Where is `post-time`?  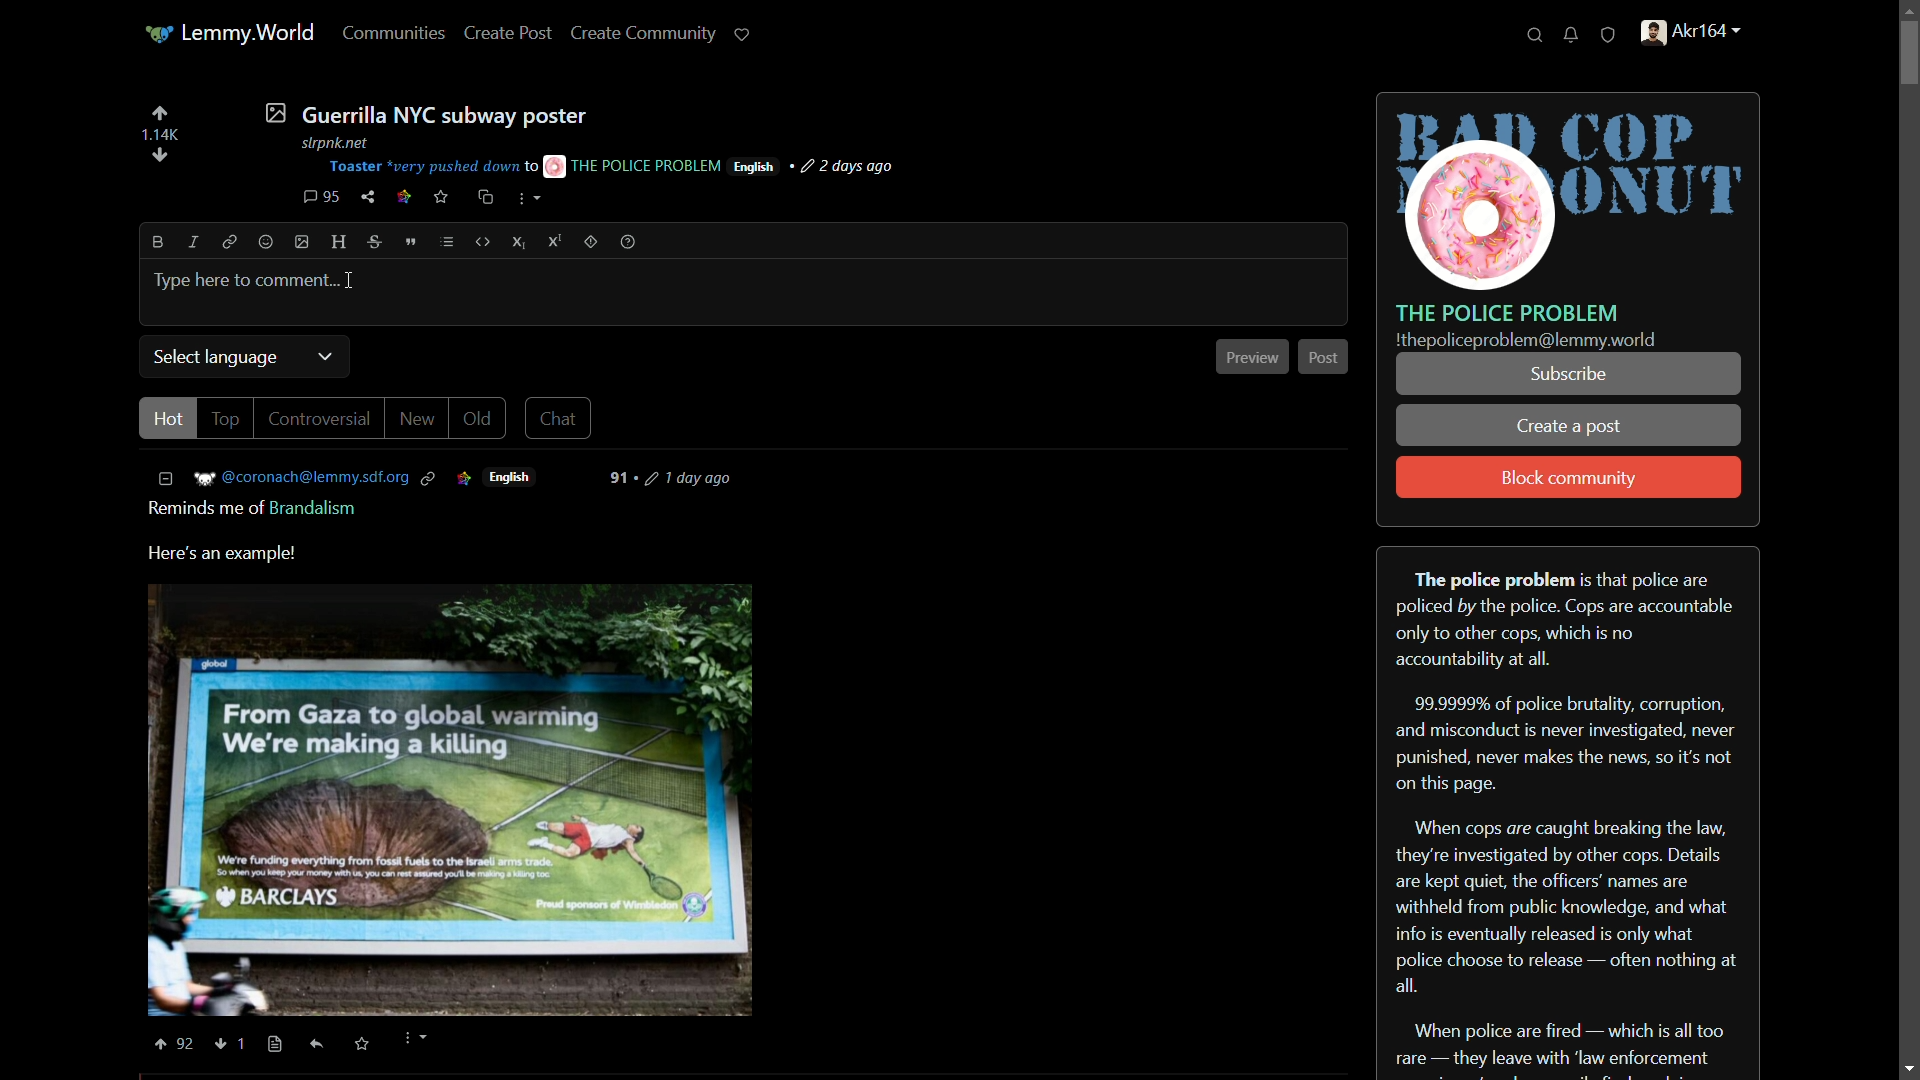
post-time is located at coordinates (691, 481).